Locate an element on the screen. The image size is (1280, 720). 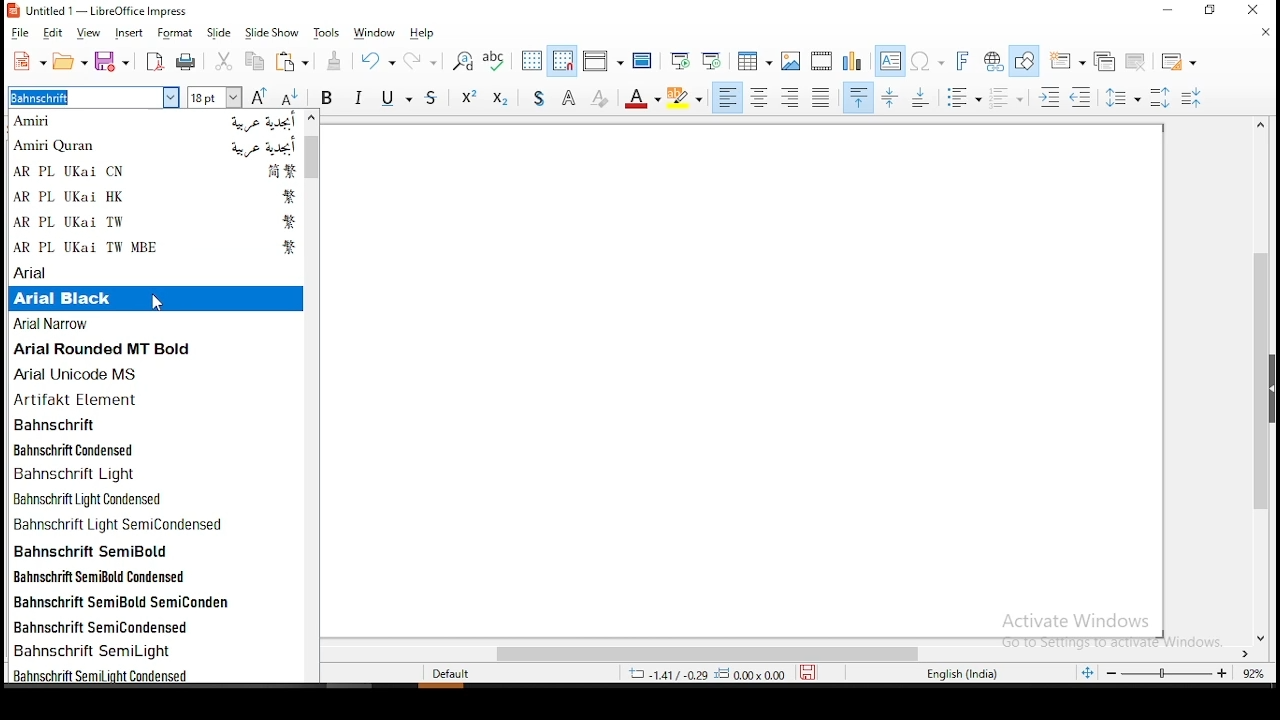
toggle unordered list is located at coordinates (966, 99).